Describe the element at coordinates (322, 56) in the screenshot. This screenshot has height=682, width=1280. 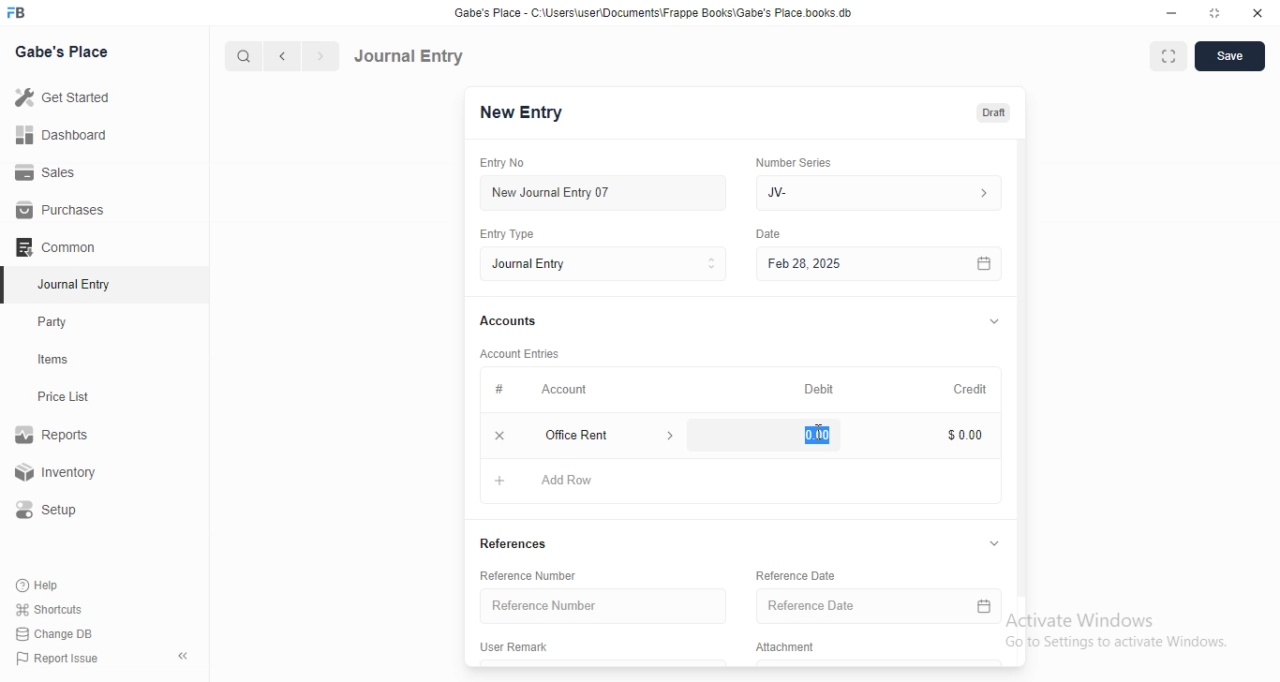
I see `forward` at that location.